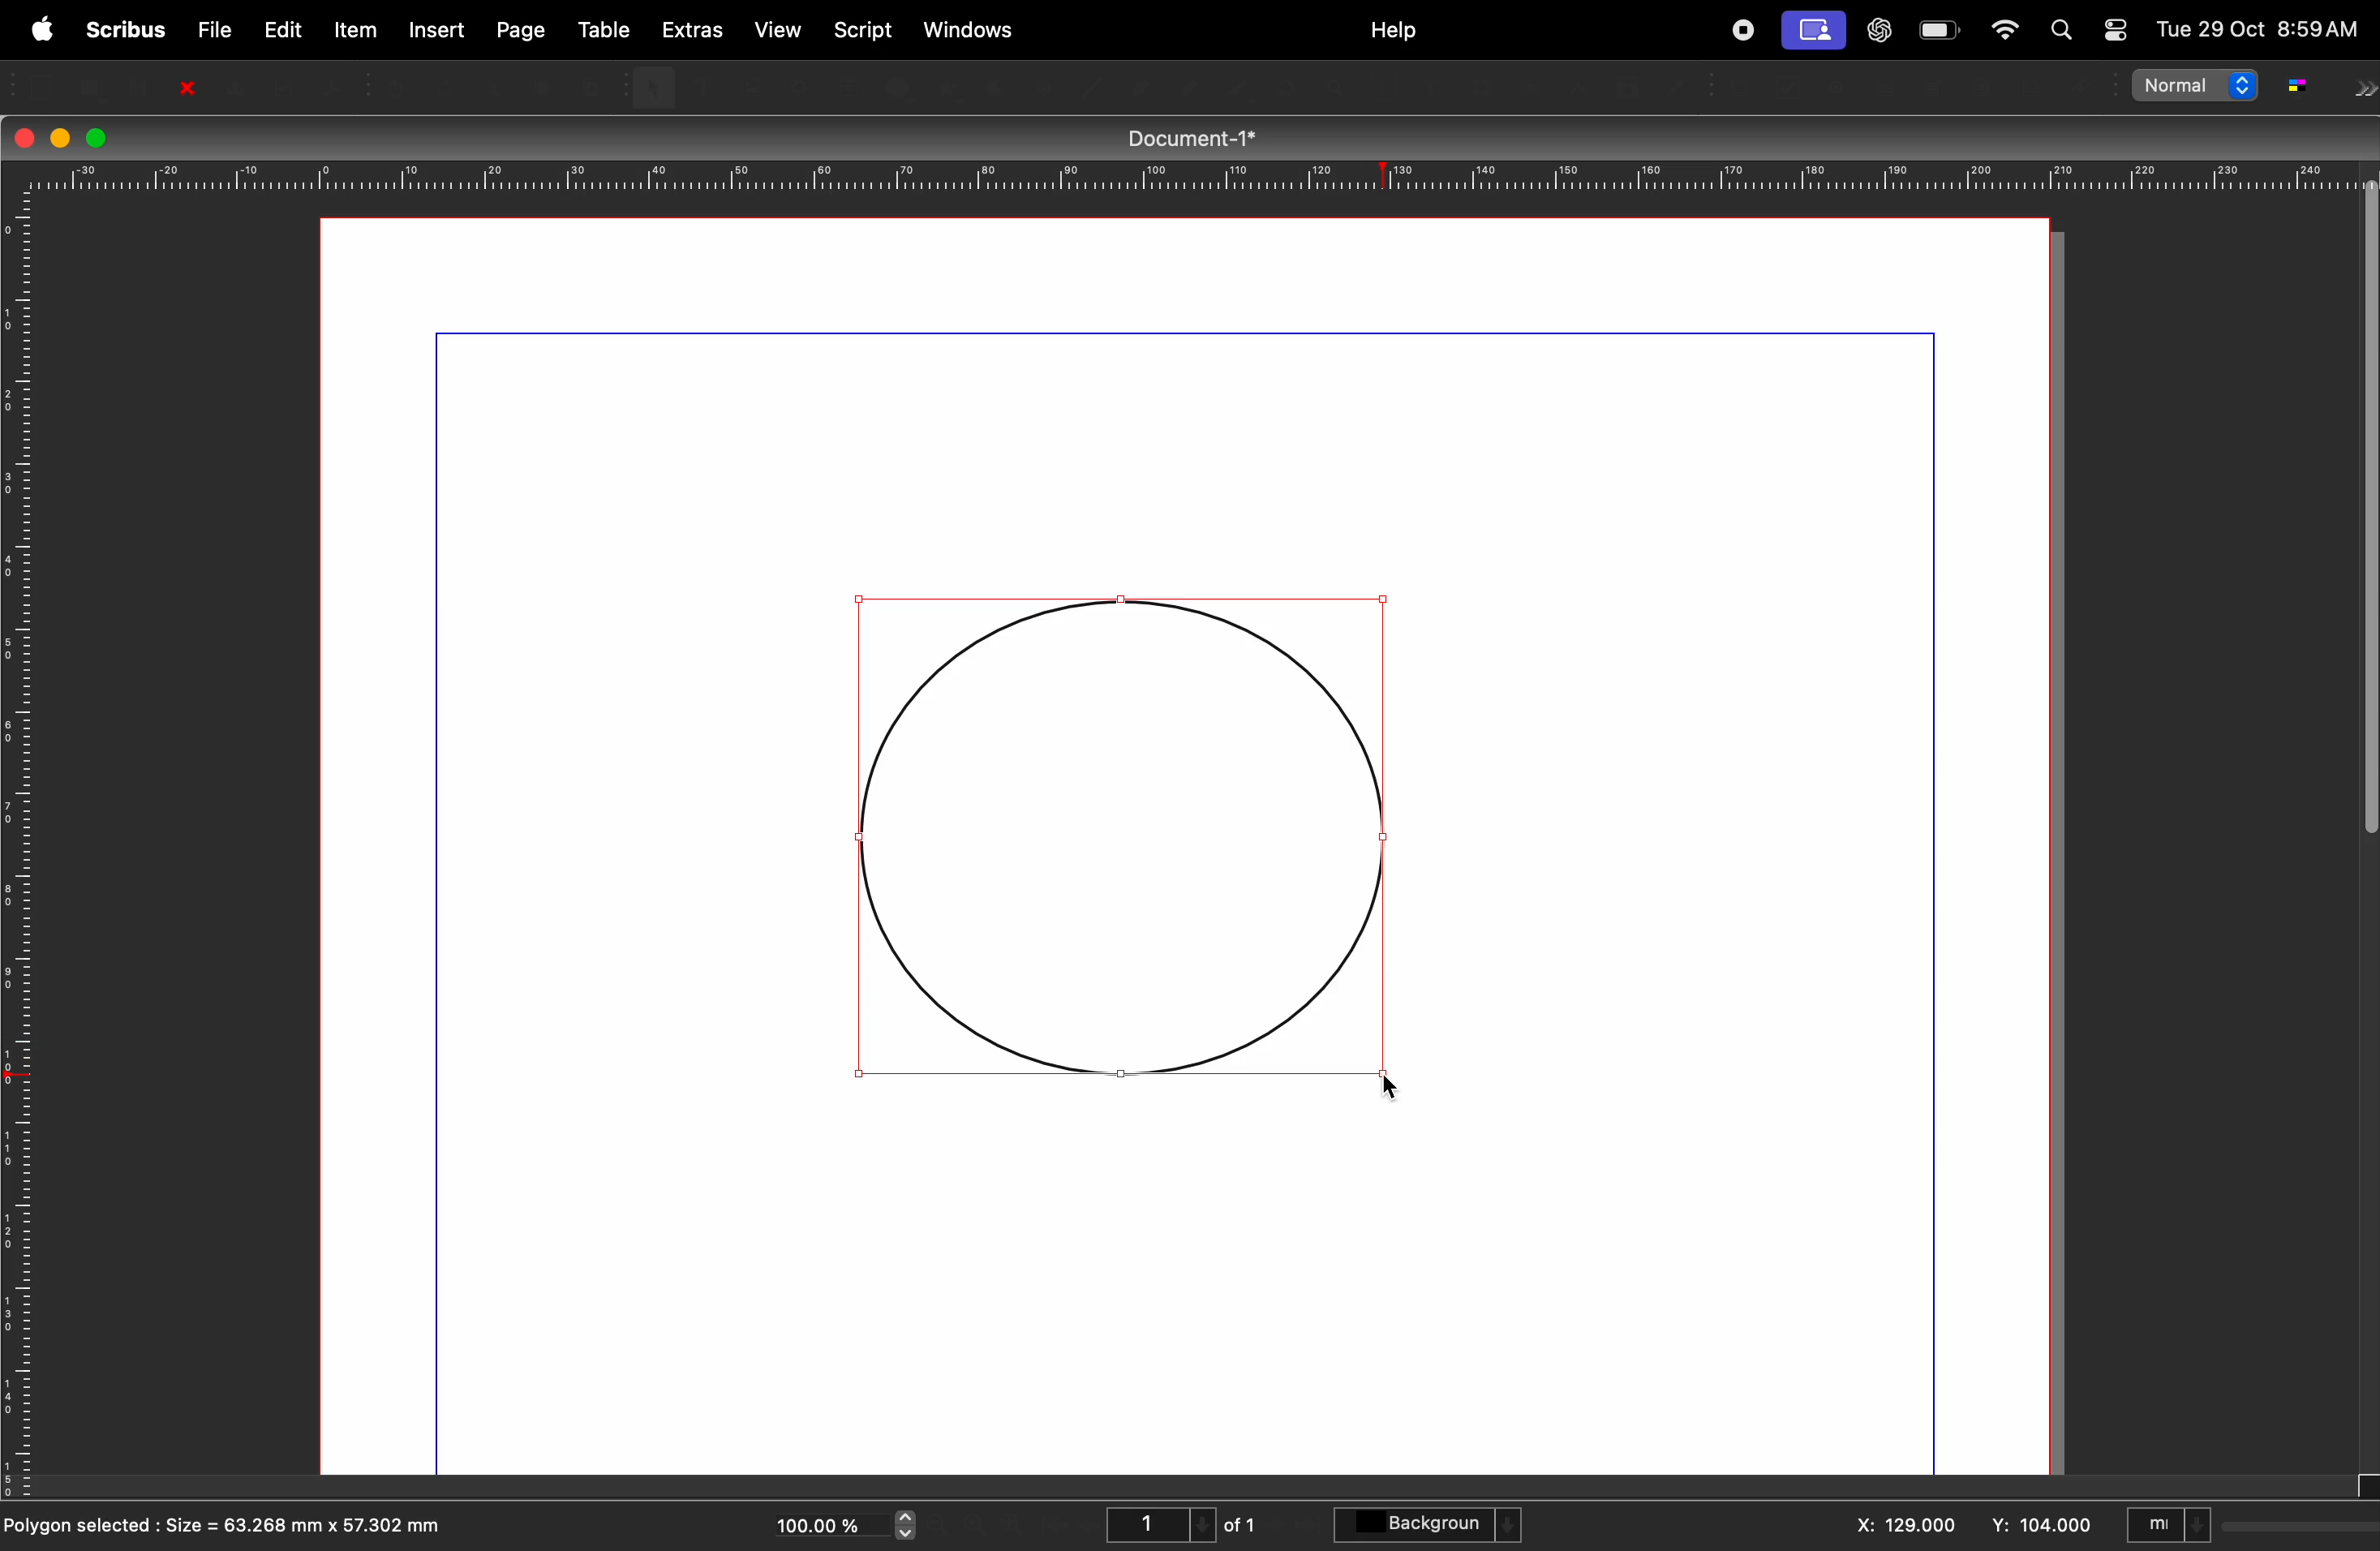 This screenshot has height=1551, width=2380. Describe the element at coordinates (2168, 1522) in the screenshot. I see `mI` at that location.